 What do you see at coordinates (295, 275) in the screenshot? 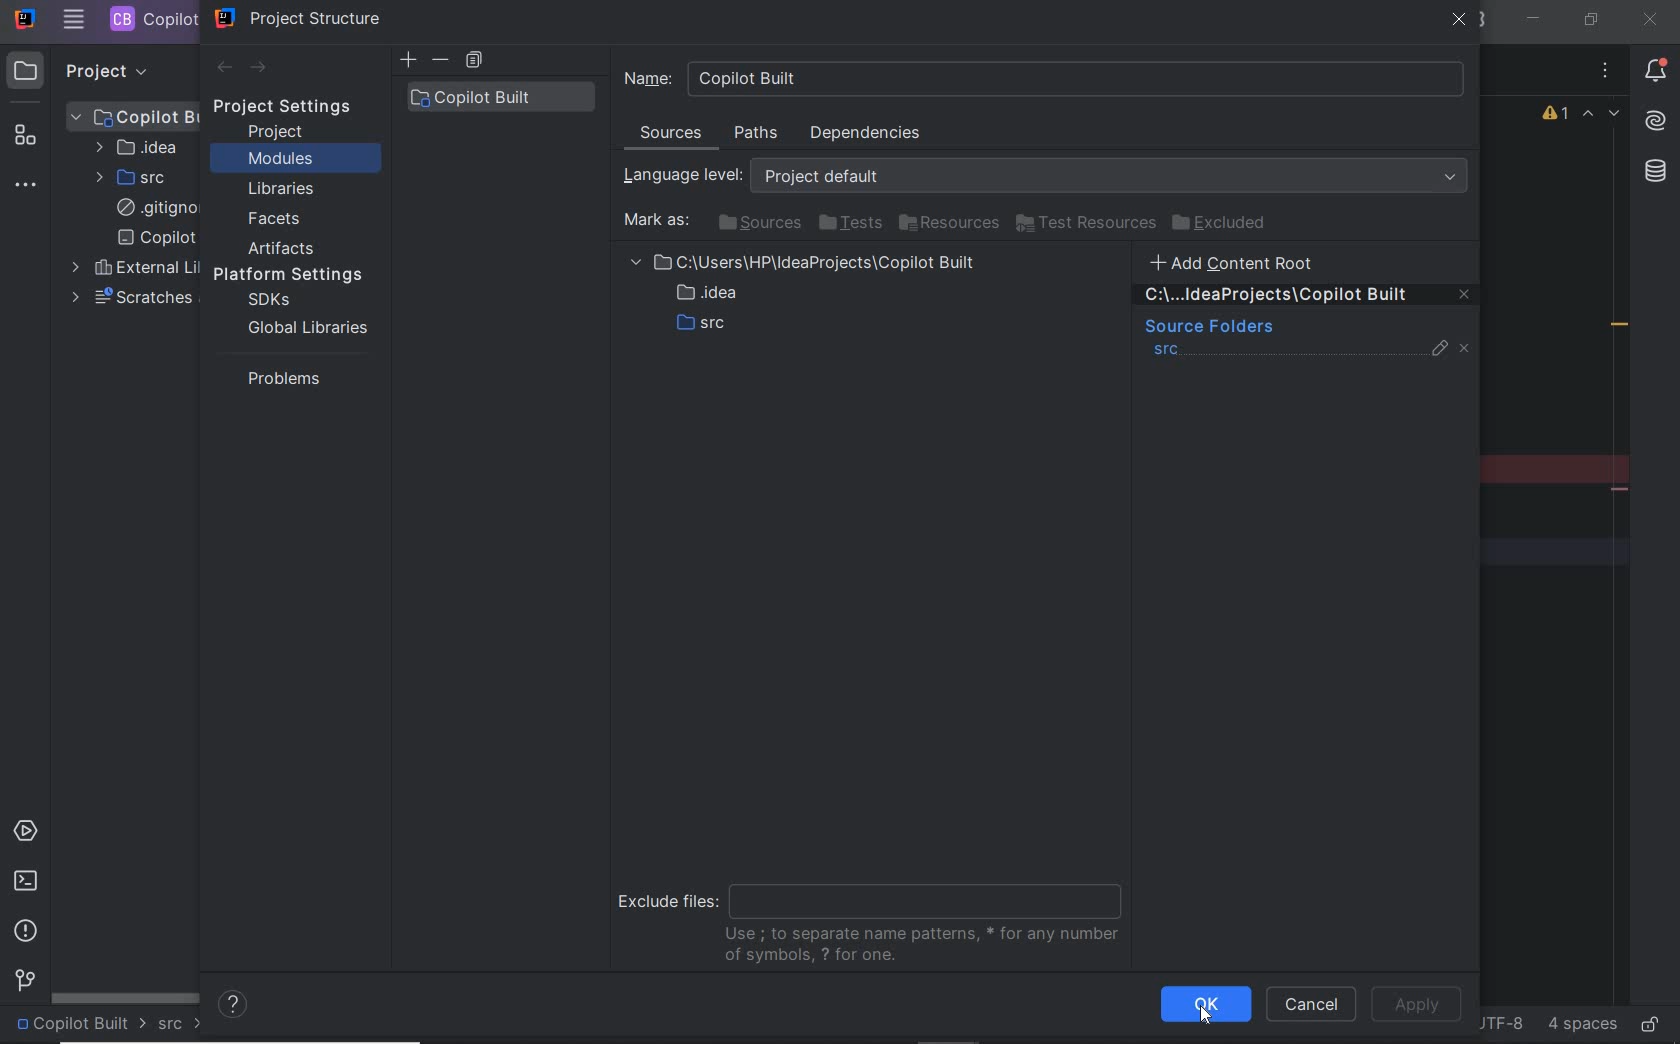
I see `platform settings` at bounding box center [295, 275].